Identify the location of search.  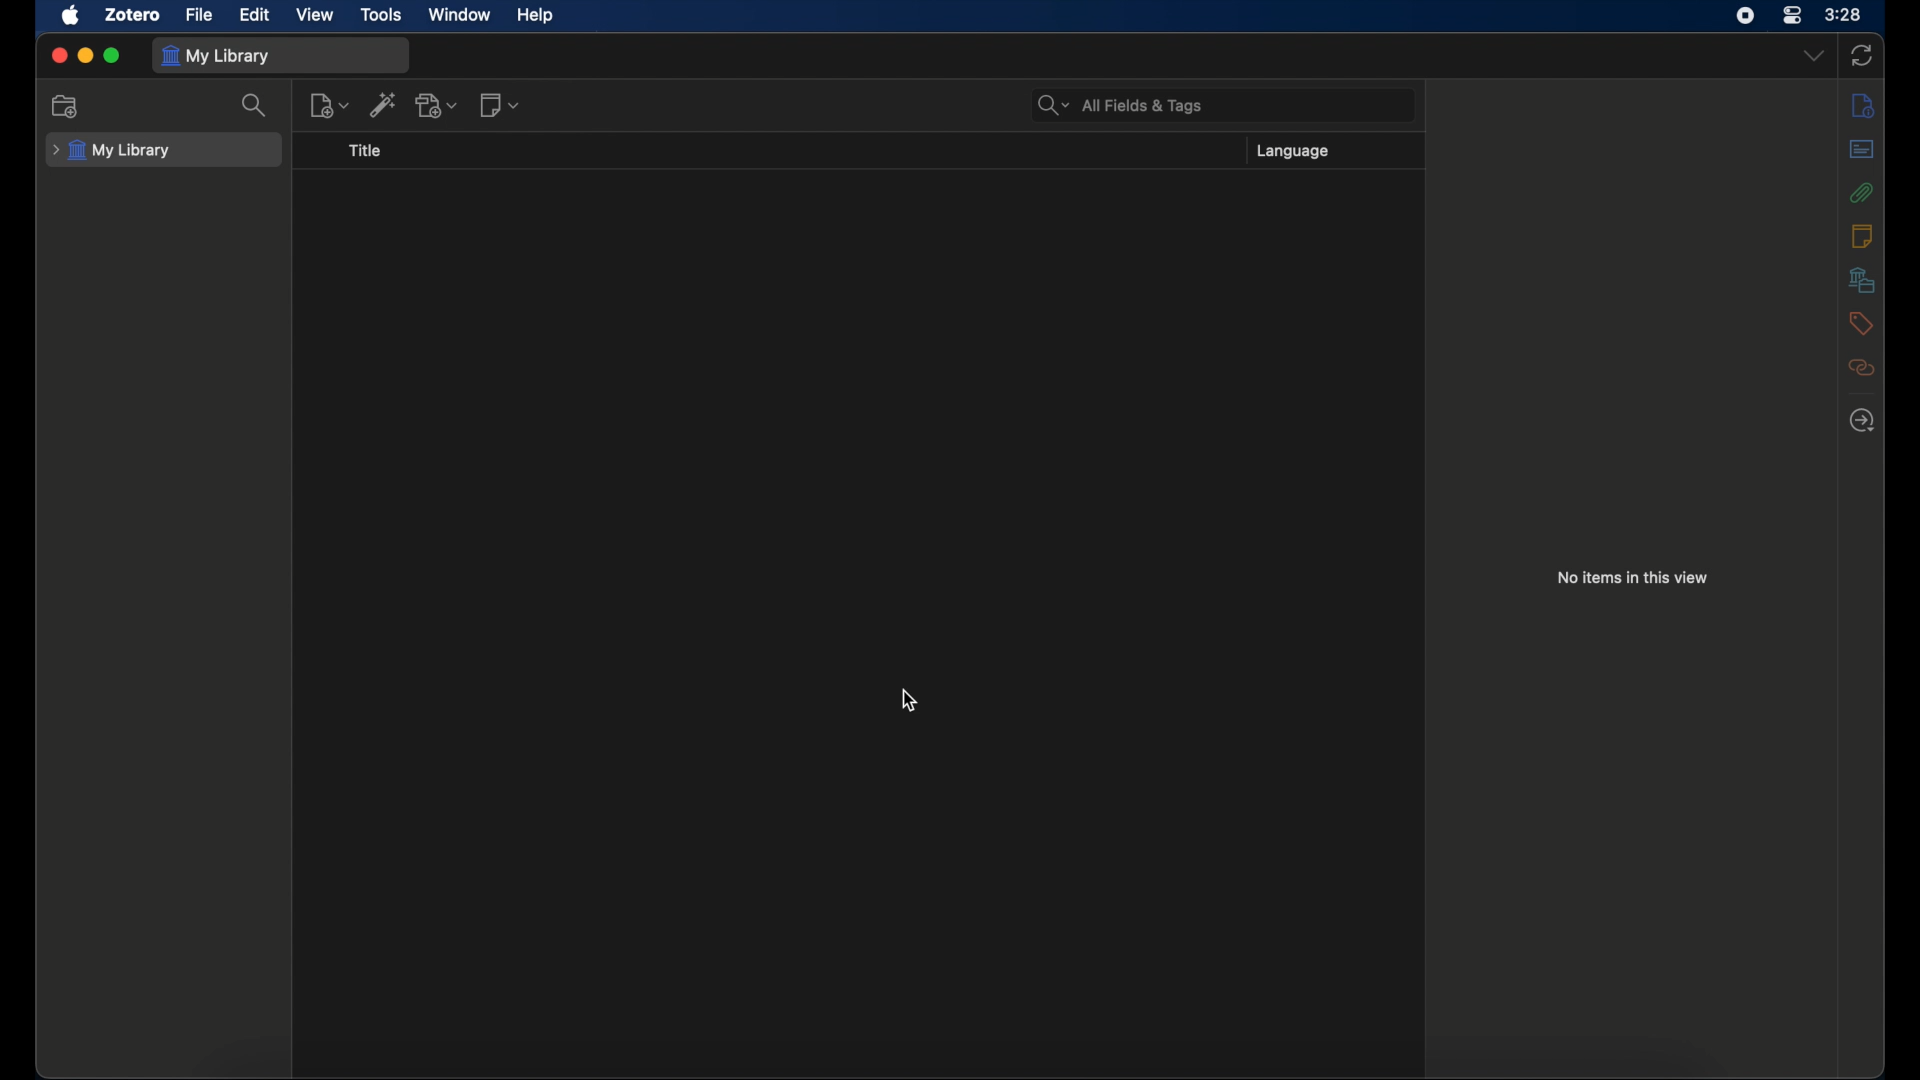
(256, 104).